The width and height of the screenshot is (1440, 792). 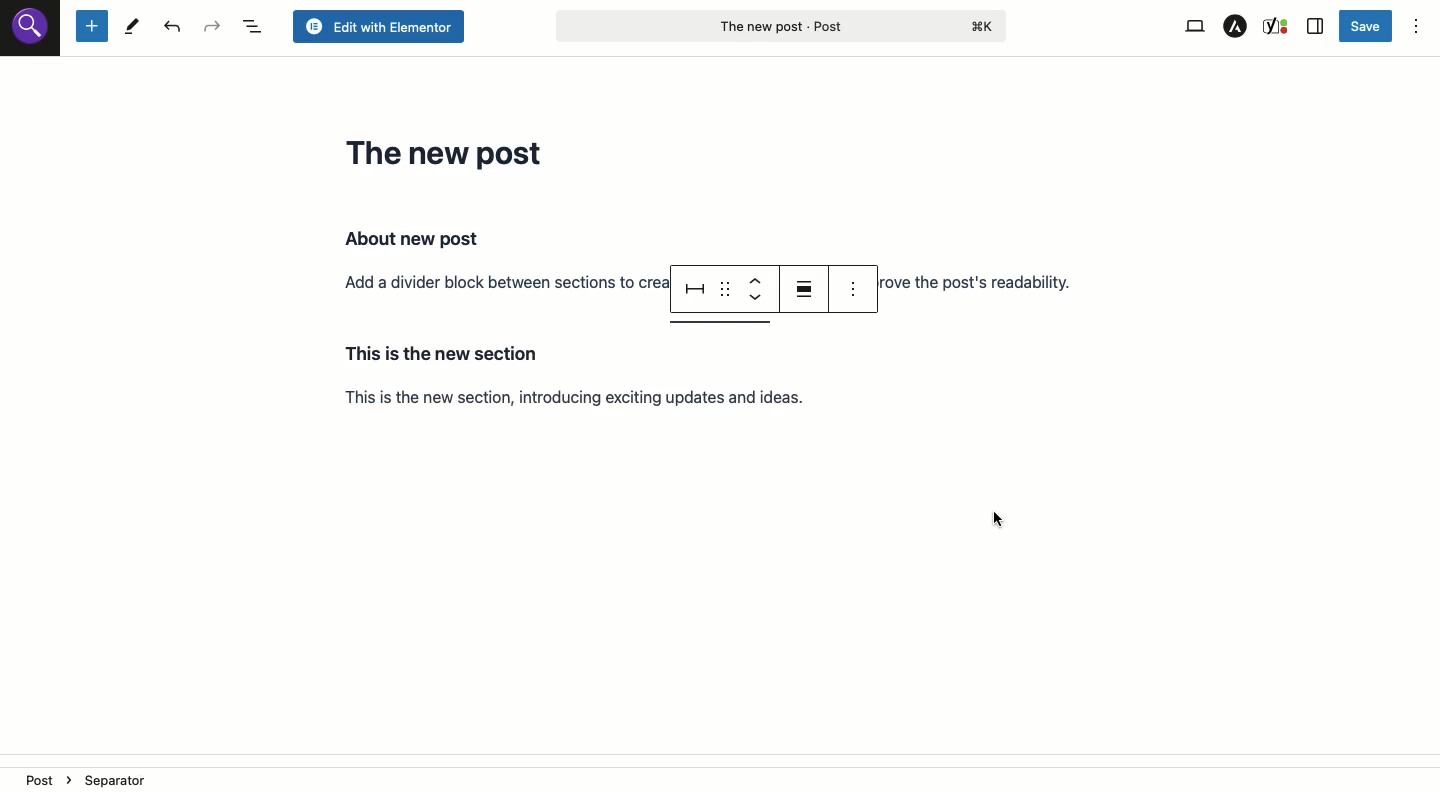 I want to click on Astar, so click(x=1236, y=27).